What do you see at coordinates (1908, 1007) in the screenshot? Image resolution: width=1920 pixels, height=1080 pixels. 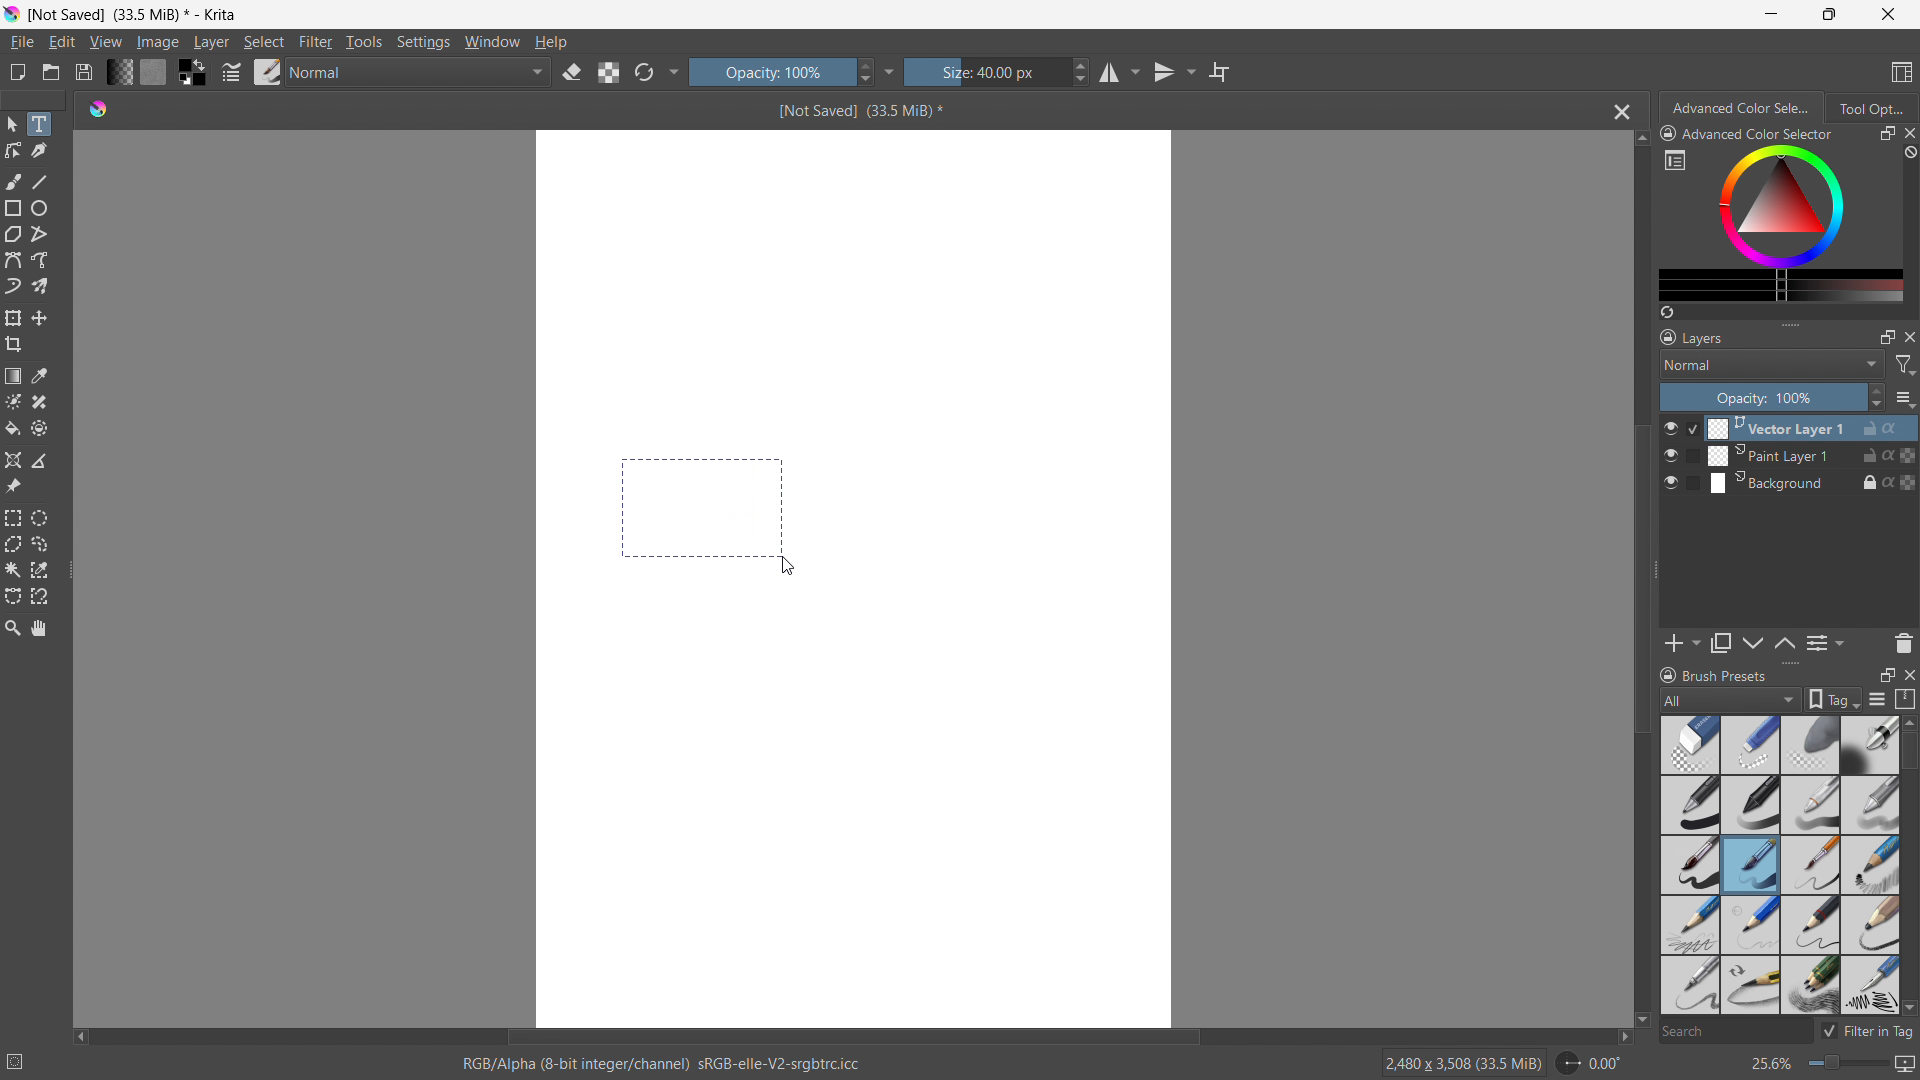 I see `scroll down` at bounding box center [1908, 1007].